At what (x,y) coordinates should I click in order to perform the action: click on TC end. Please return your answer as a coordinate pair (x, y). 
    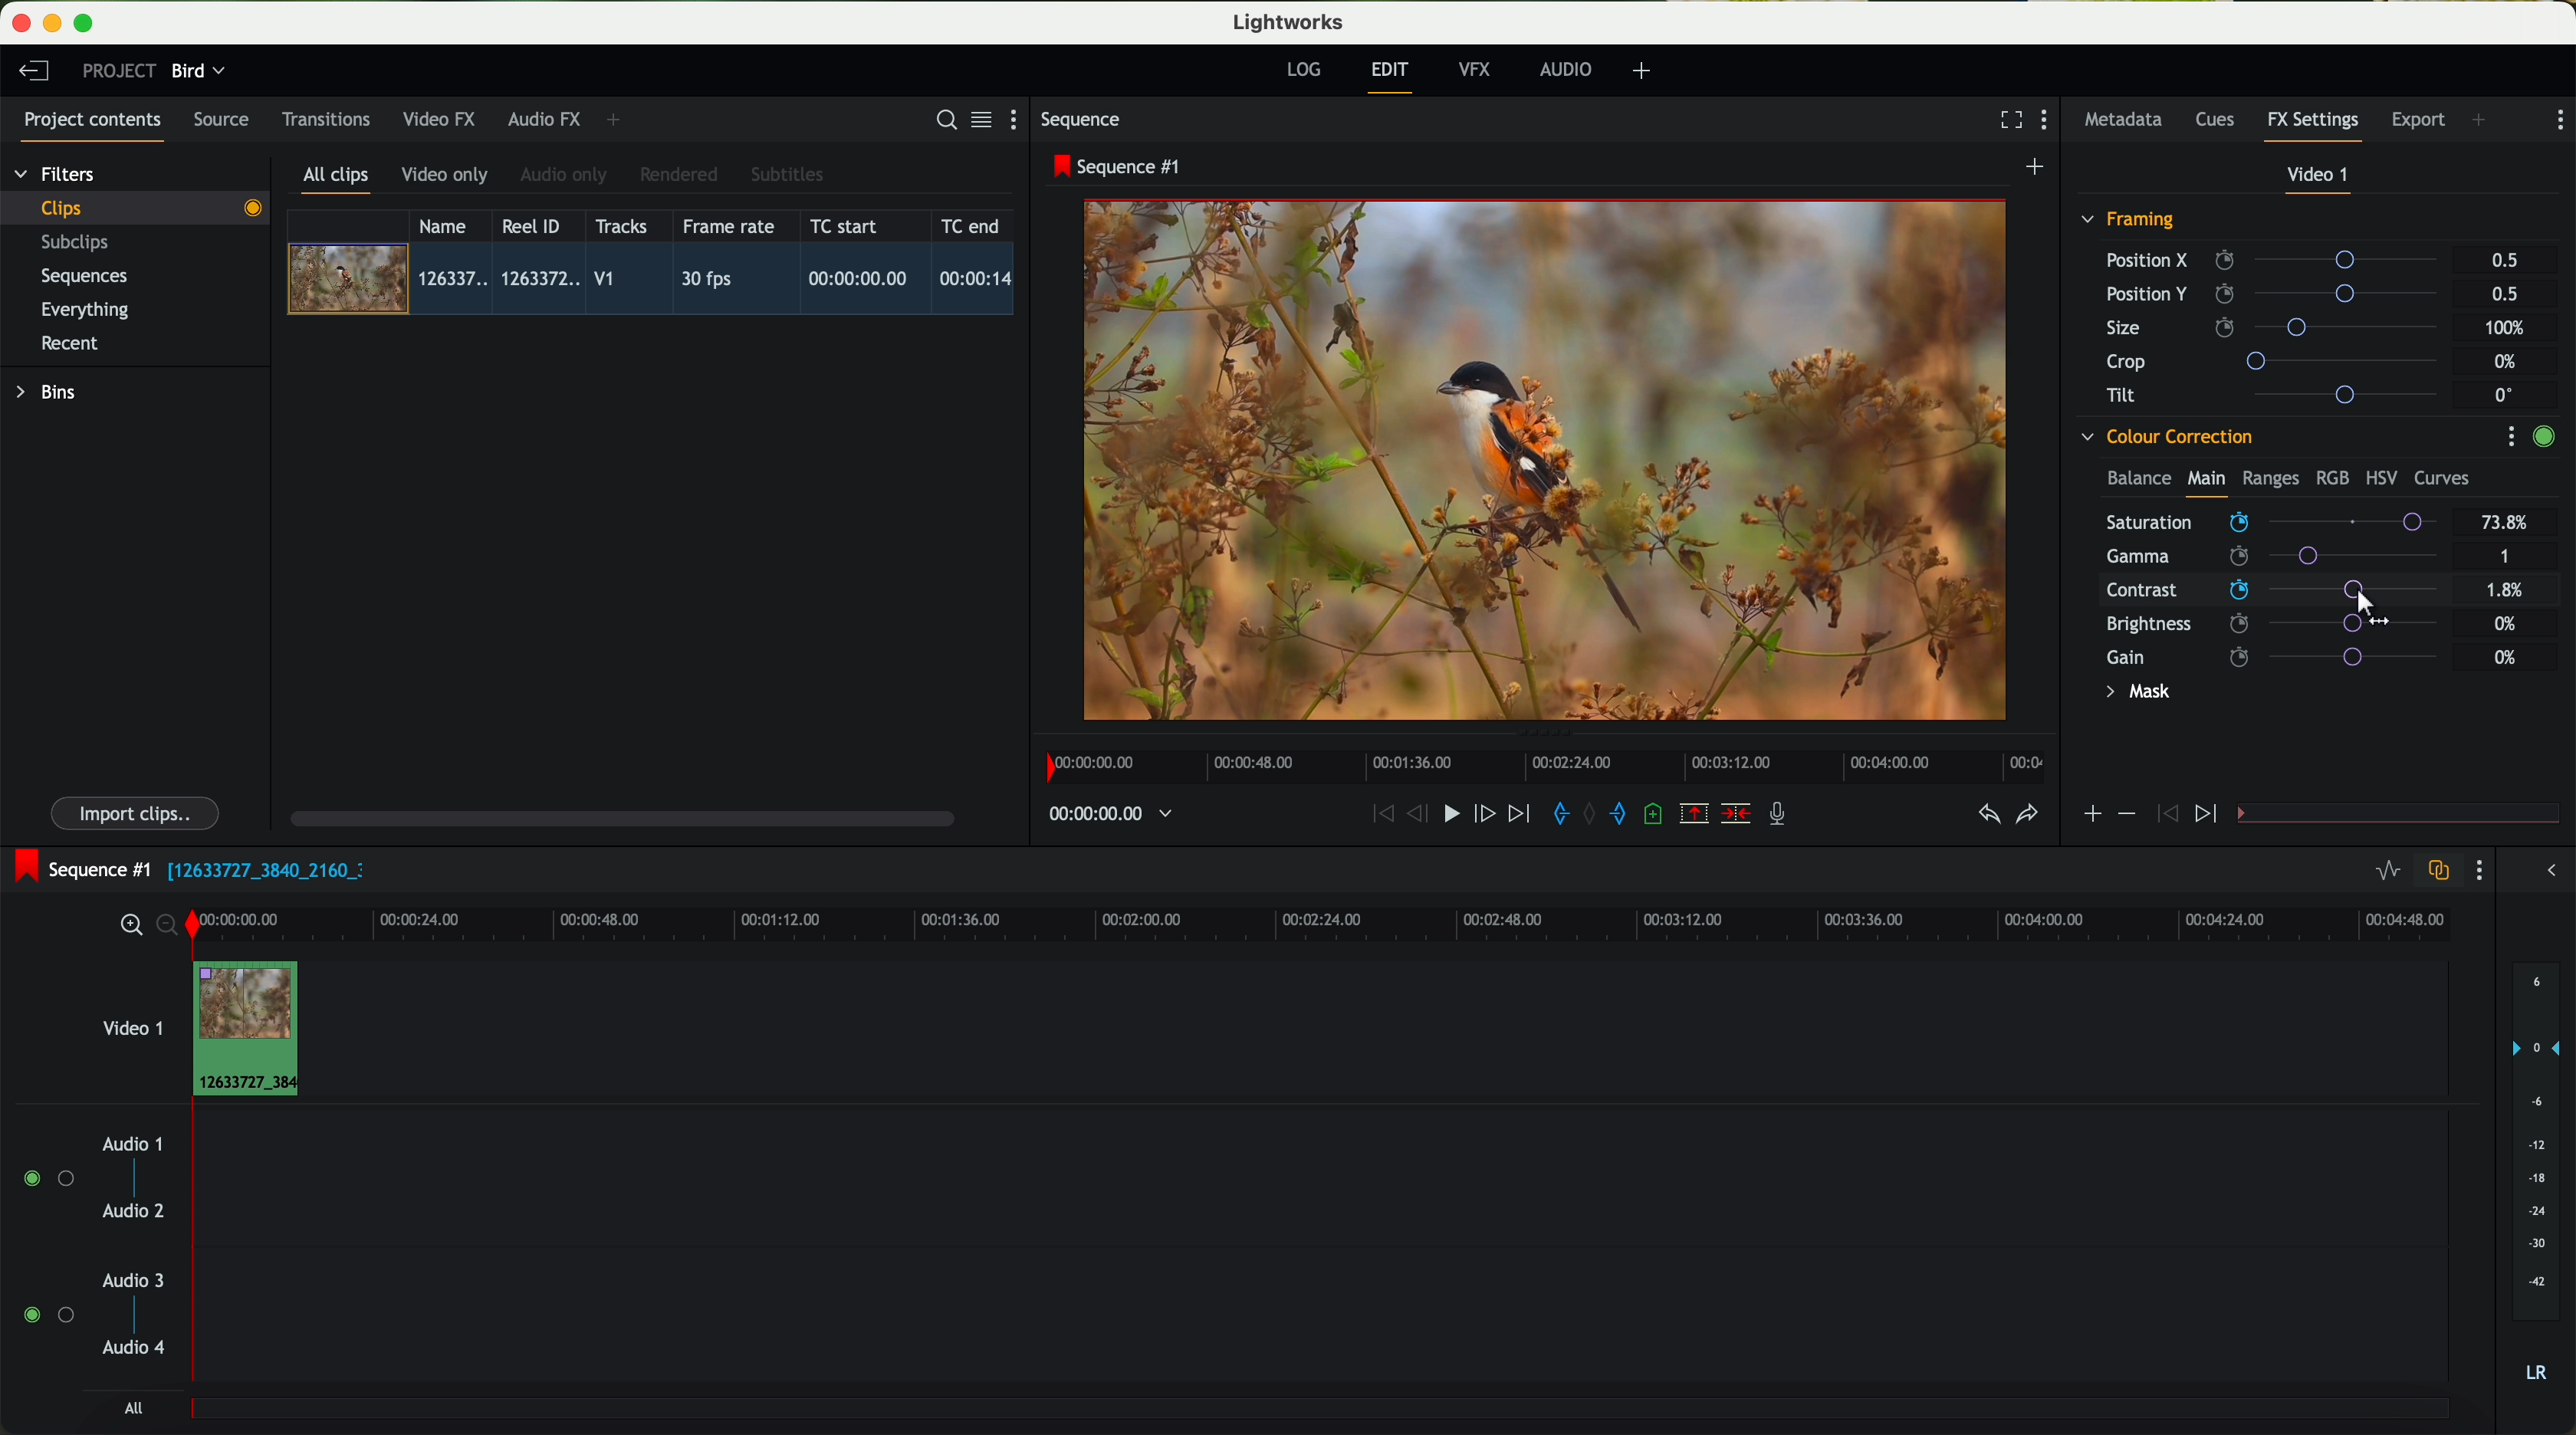
    Looking at the image, I should click on (972, 225).